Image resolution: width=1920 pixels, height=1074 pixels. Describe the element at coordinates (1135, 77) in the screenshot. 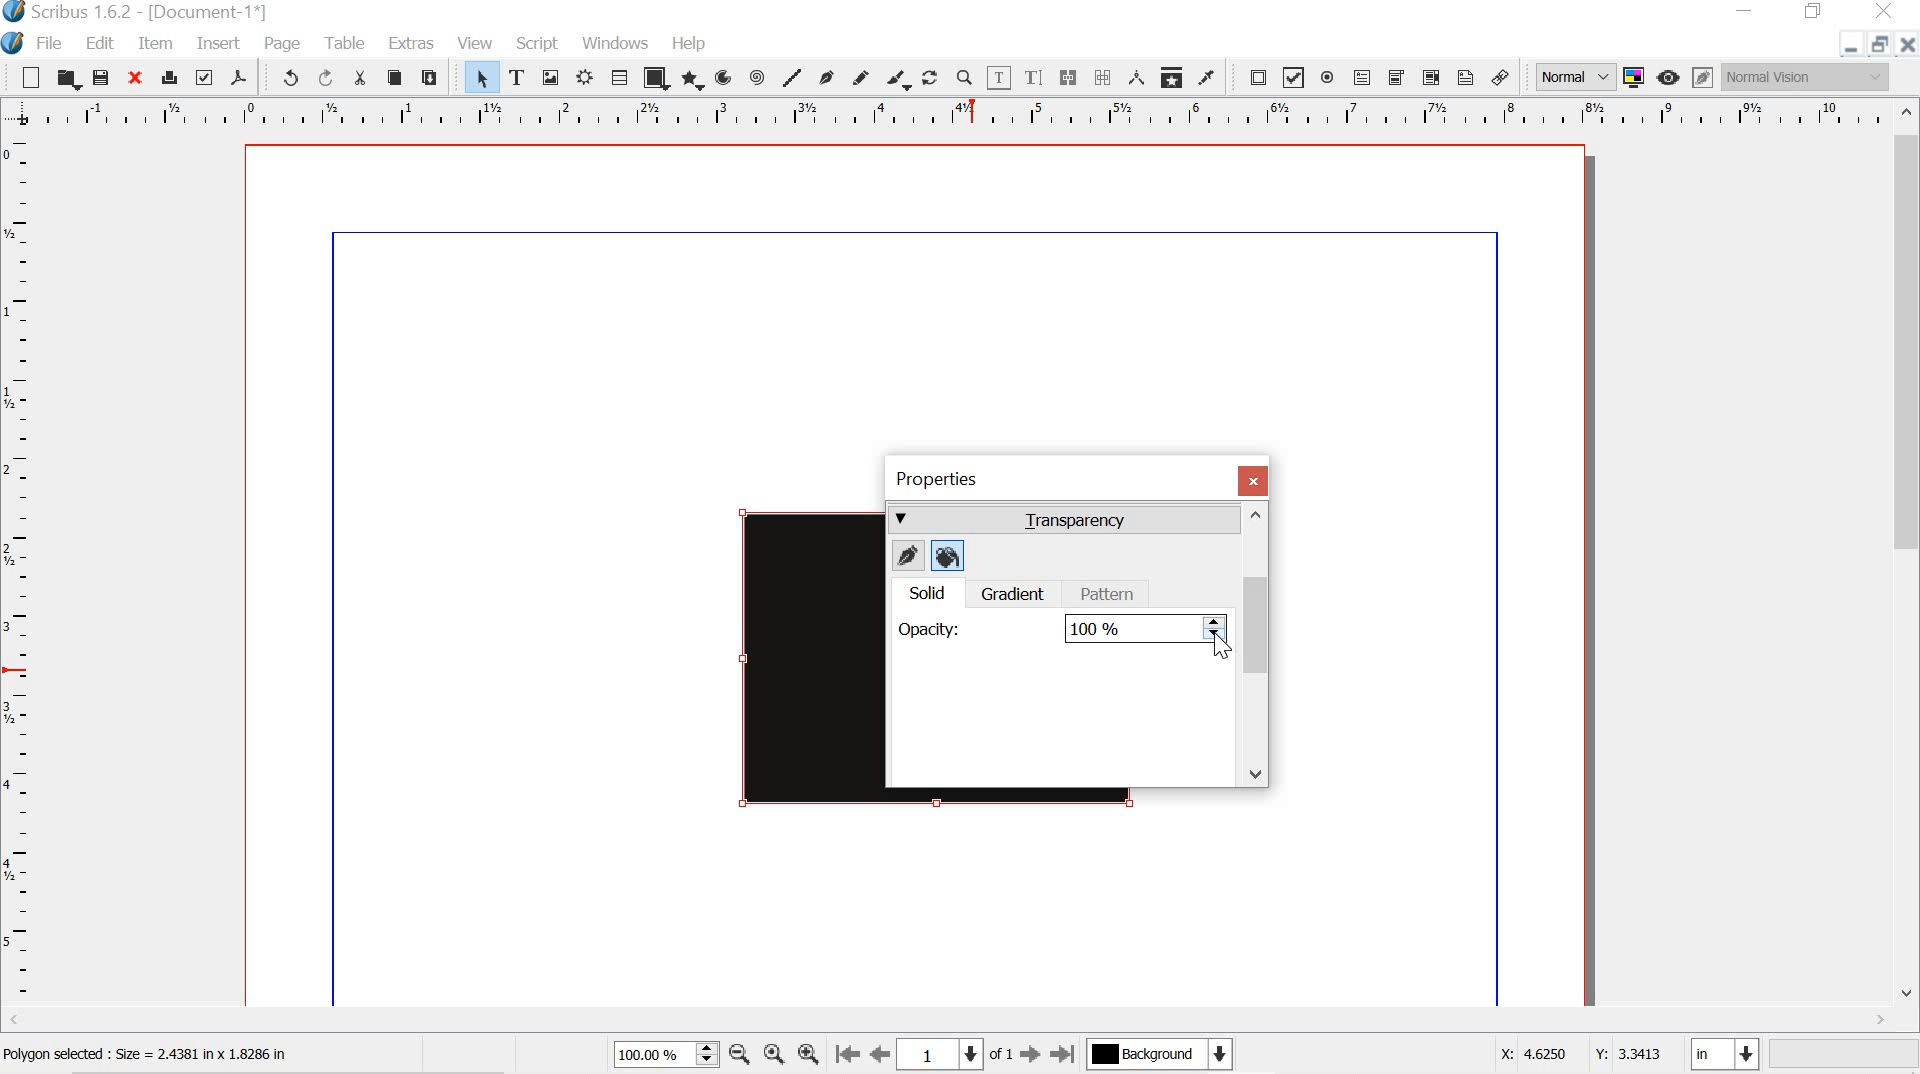

I see `measurements` at that location.